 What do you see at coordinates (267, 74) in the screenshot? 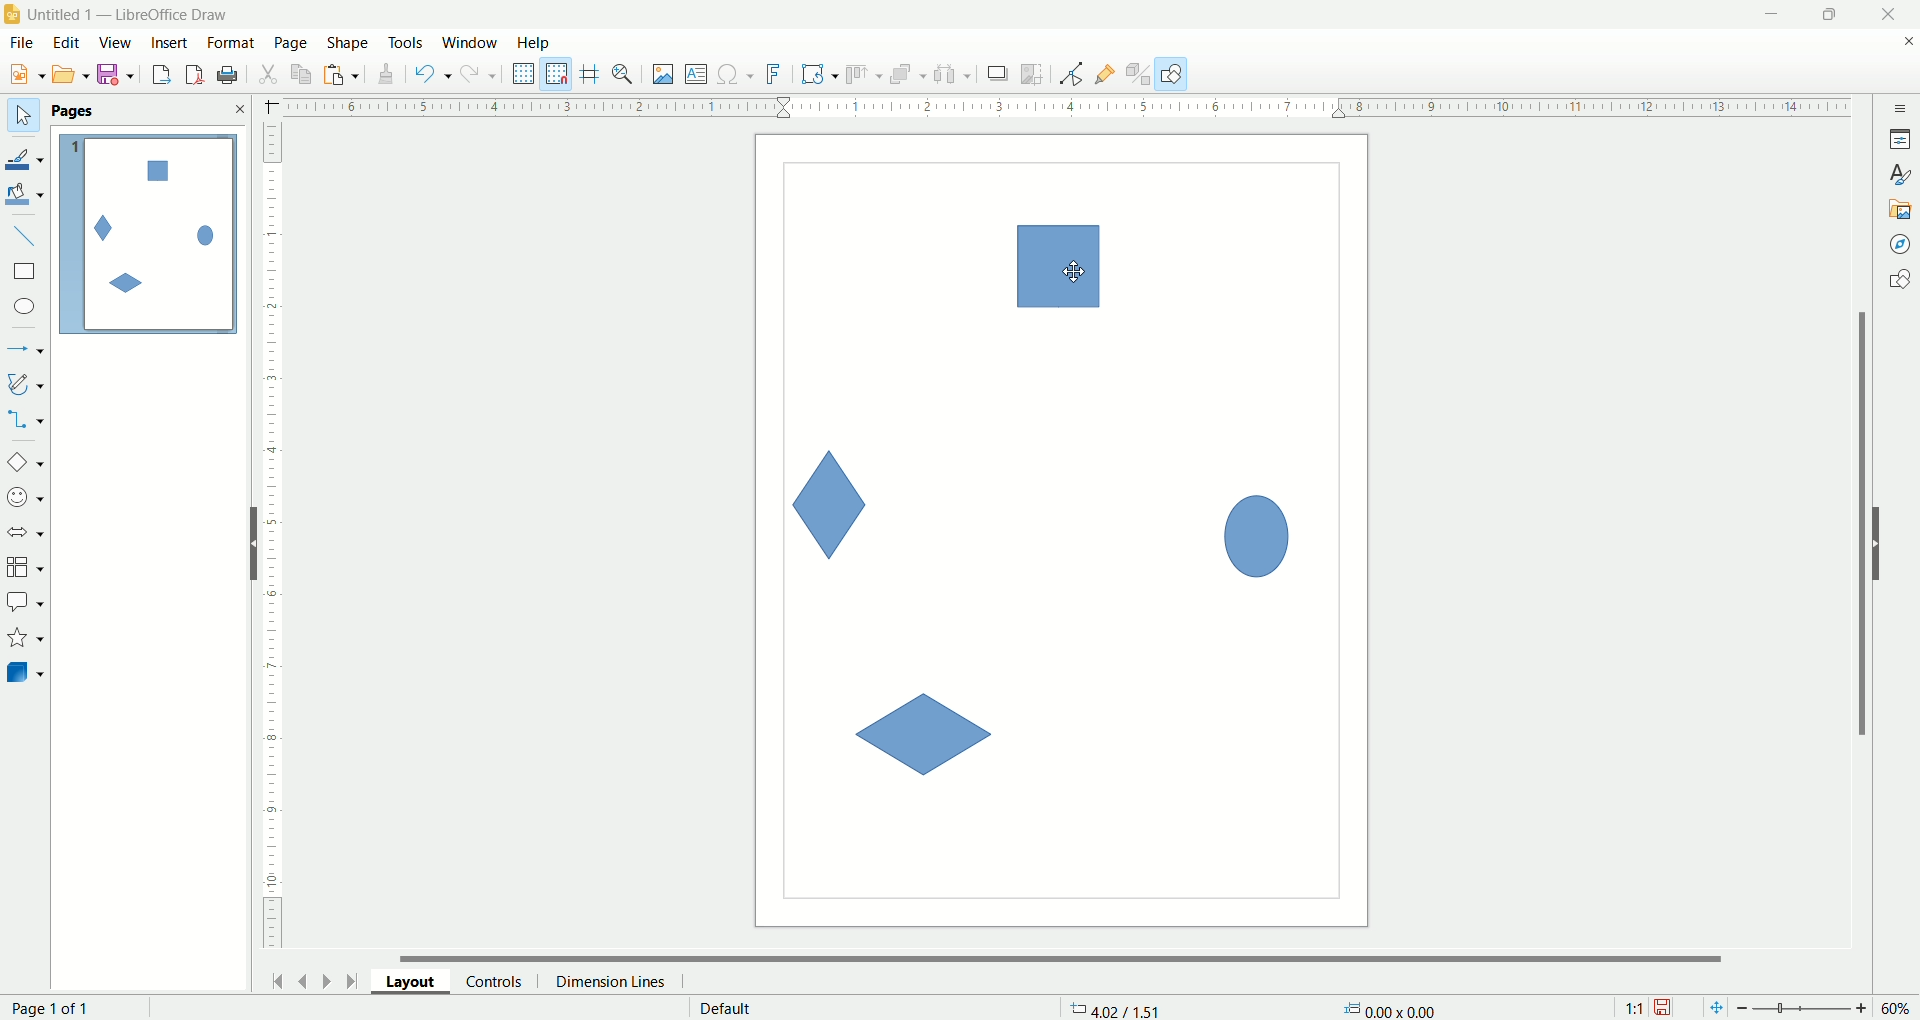
I see `cut` at bounding box center [267, 74].